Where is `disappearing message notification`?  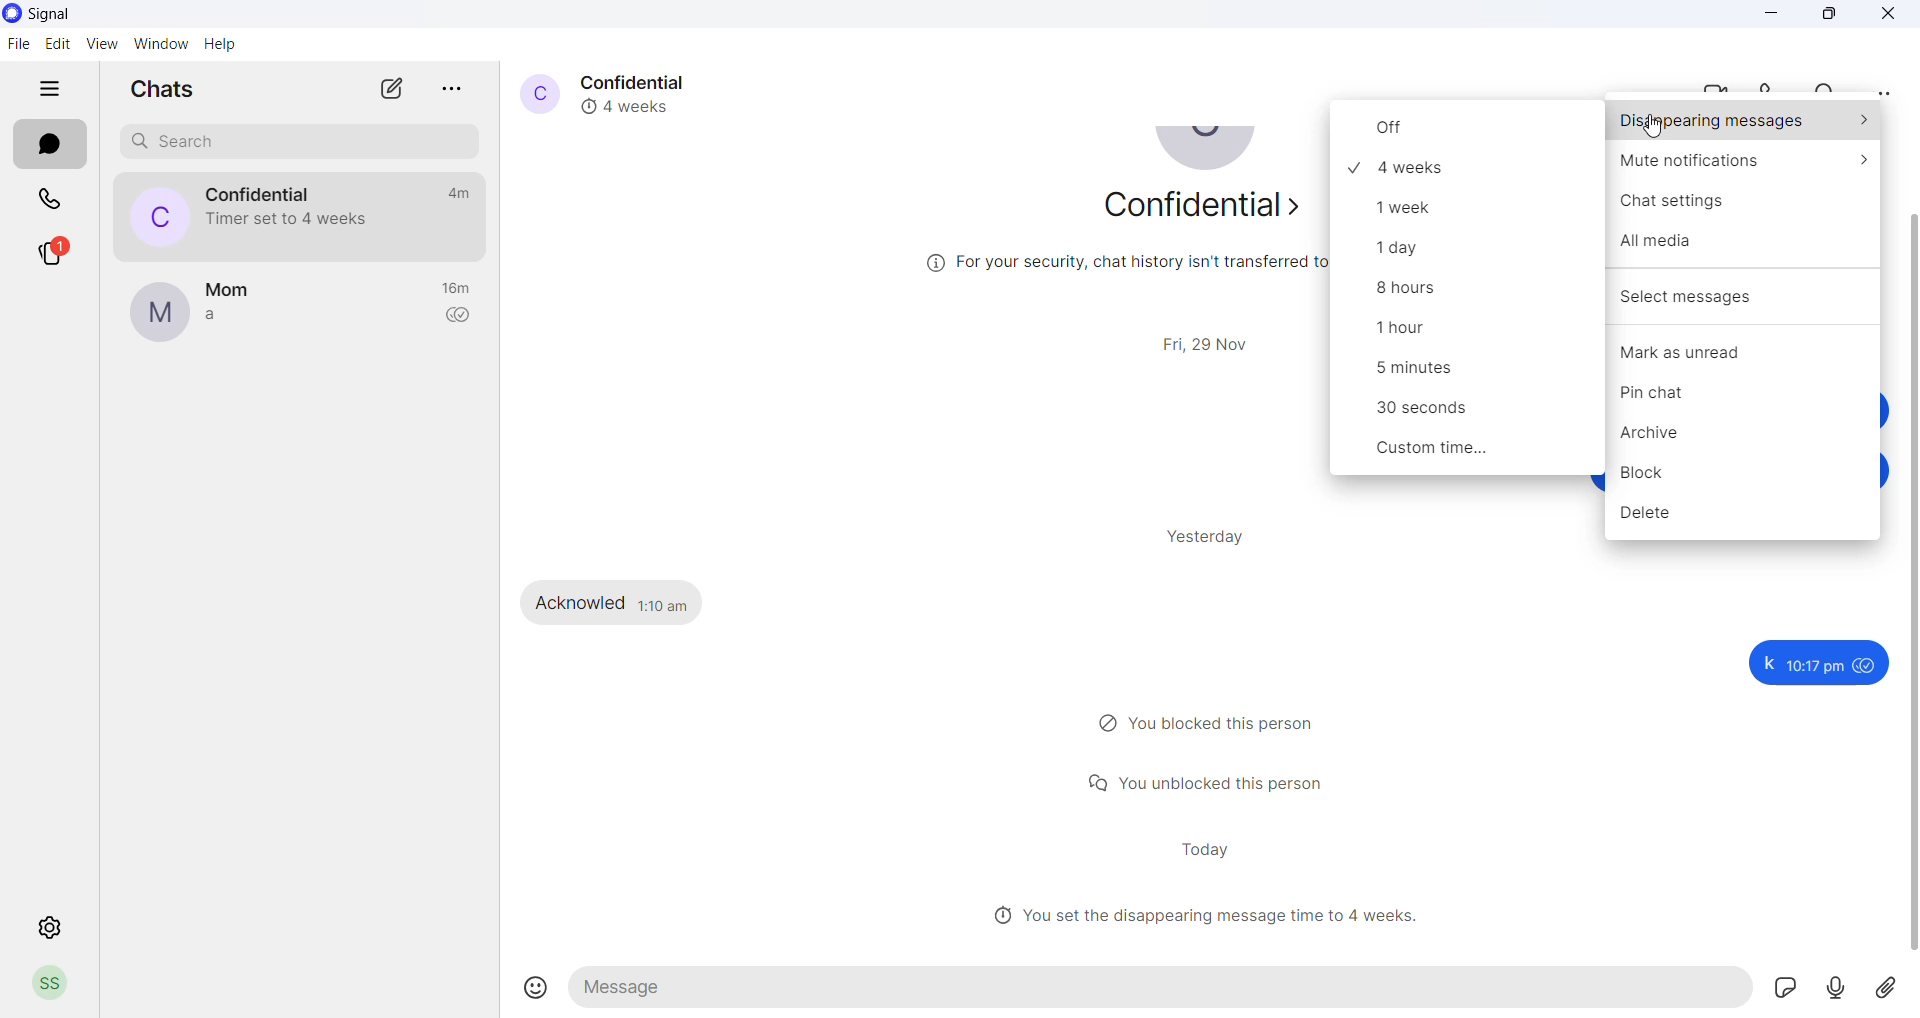 disappearing message notification is located at coordinates (292, 218).